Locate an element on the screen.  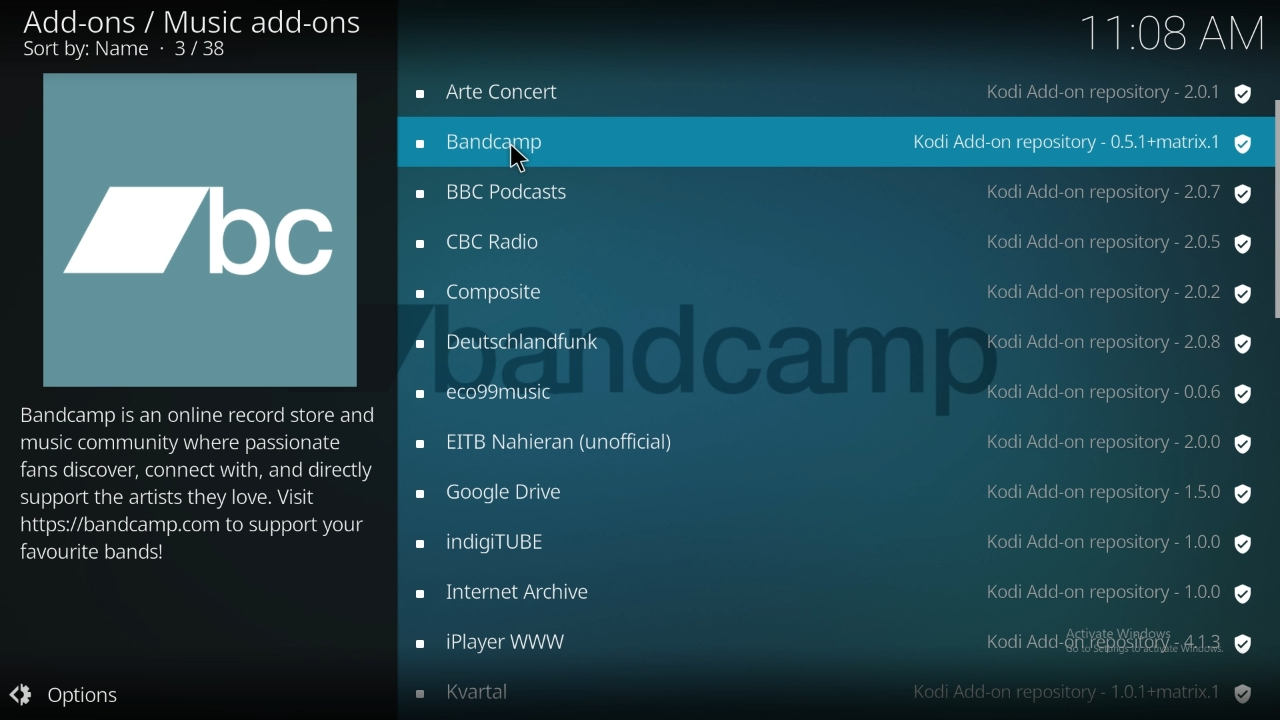
music addons is located at coordinates (192, 35).